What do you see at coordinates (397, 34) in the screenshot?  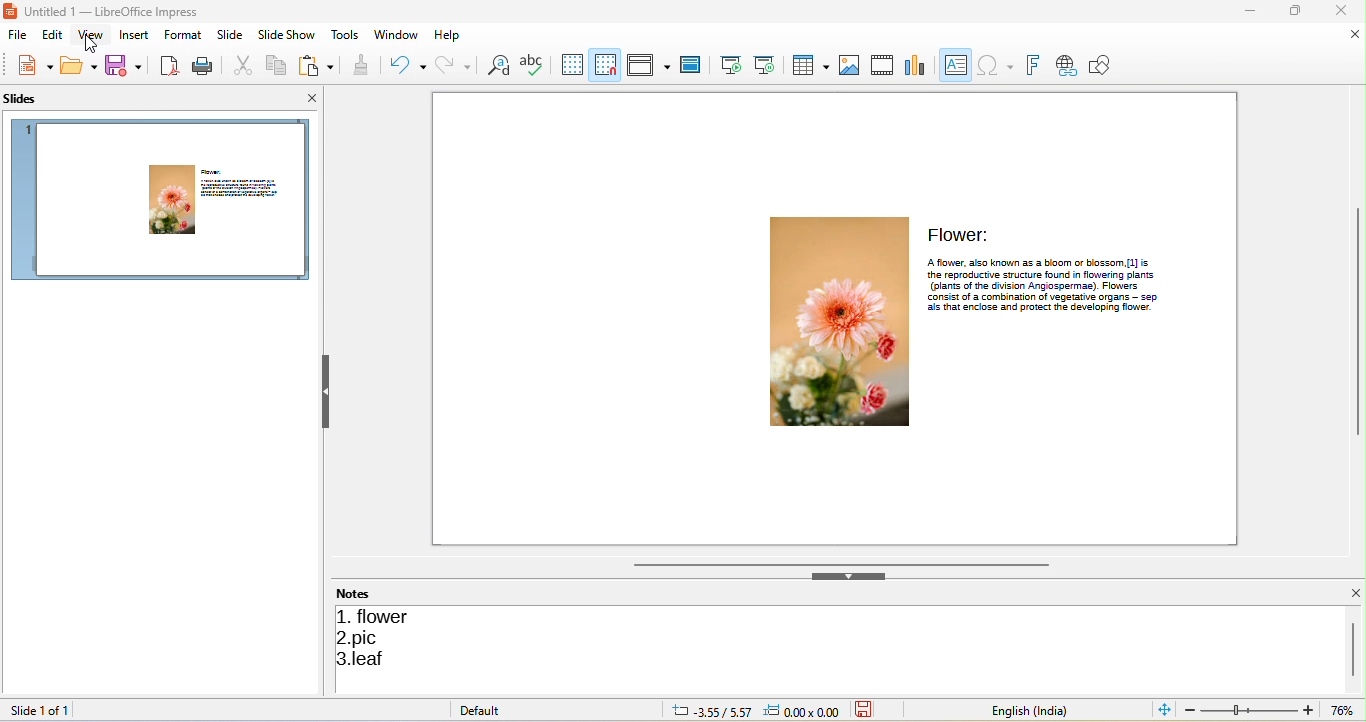 I see `window` at bounding box center [397, 34].